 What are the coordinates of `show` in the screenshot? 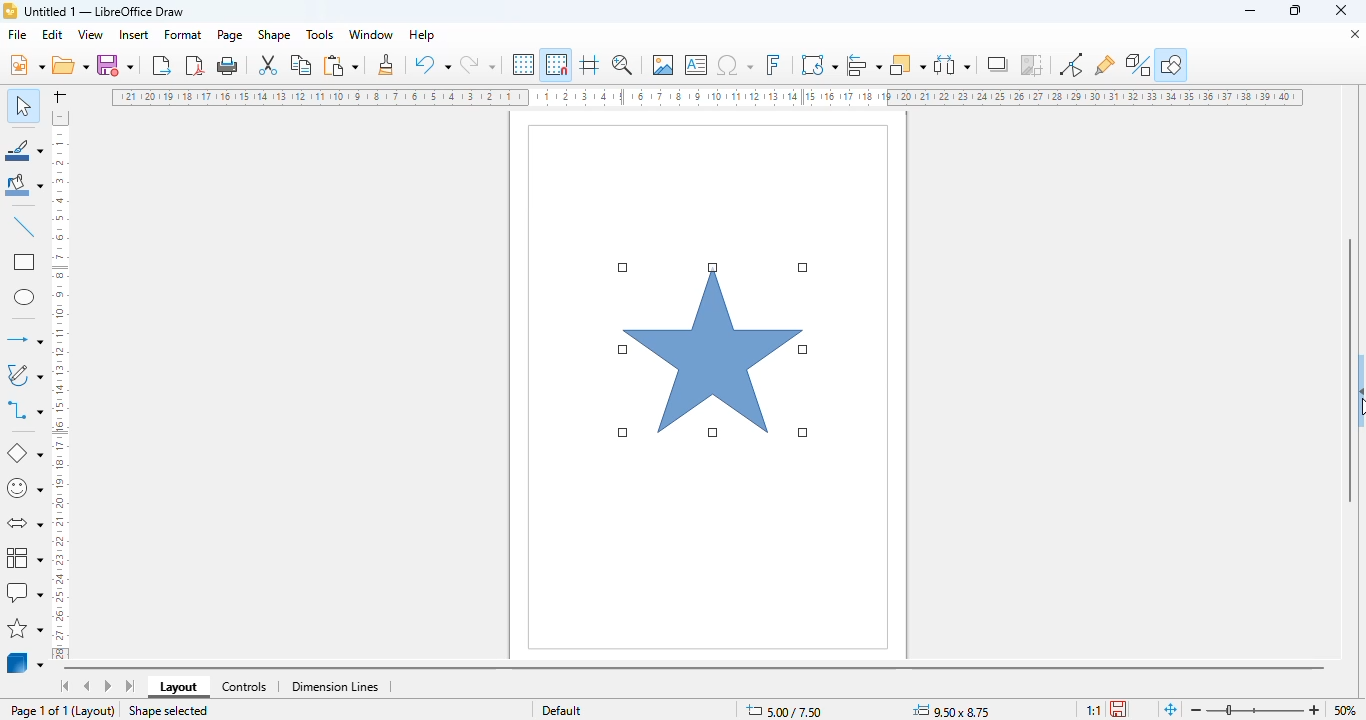 It's located at (1357, 388).